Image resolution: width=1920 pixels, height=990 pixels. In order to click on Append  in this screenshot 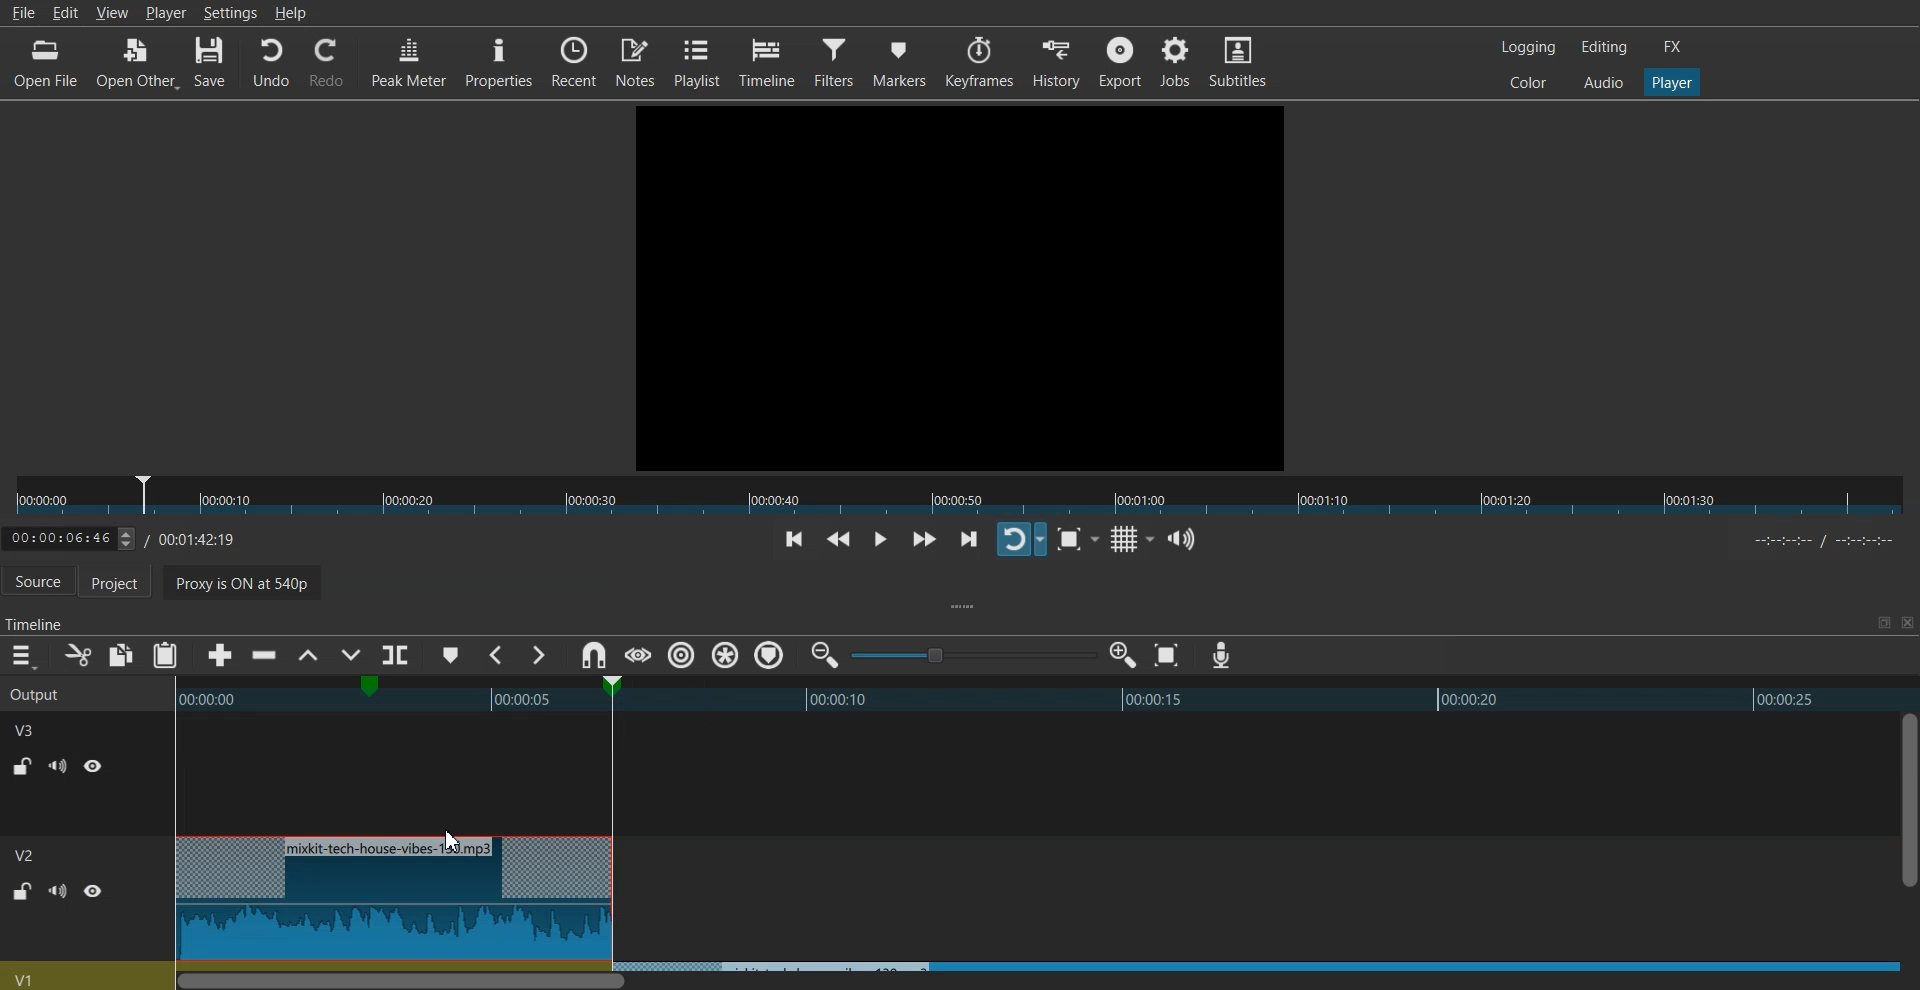, I will do `click(221, 656)`.